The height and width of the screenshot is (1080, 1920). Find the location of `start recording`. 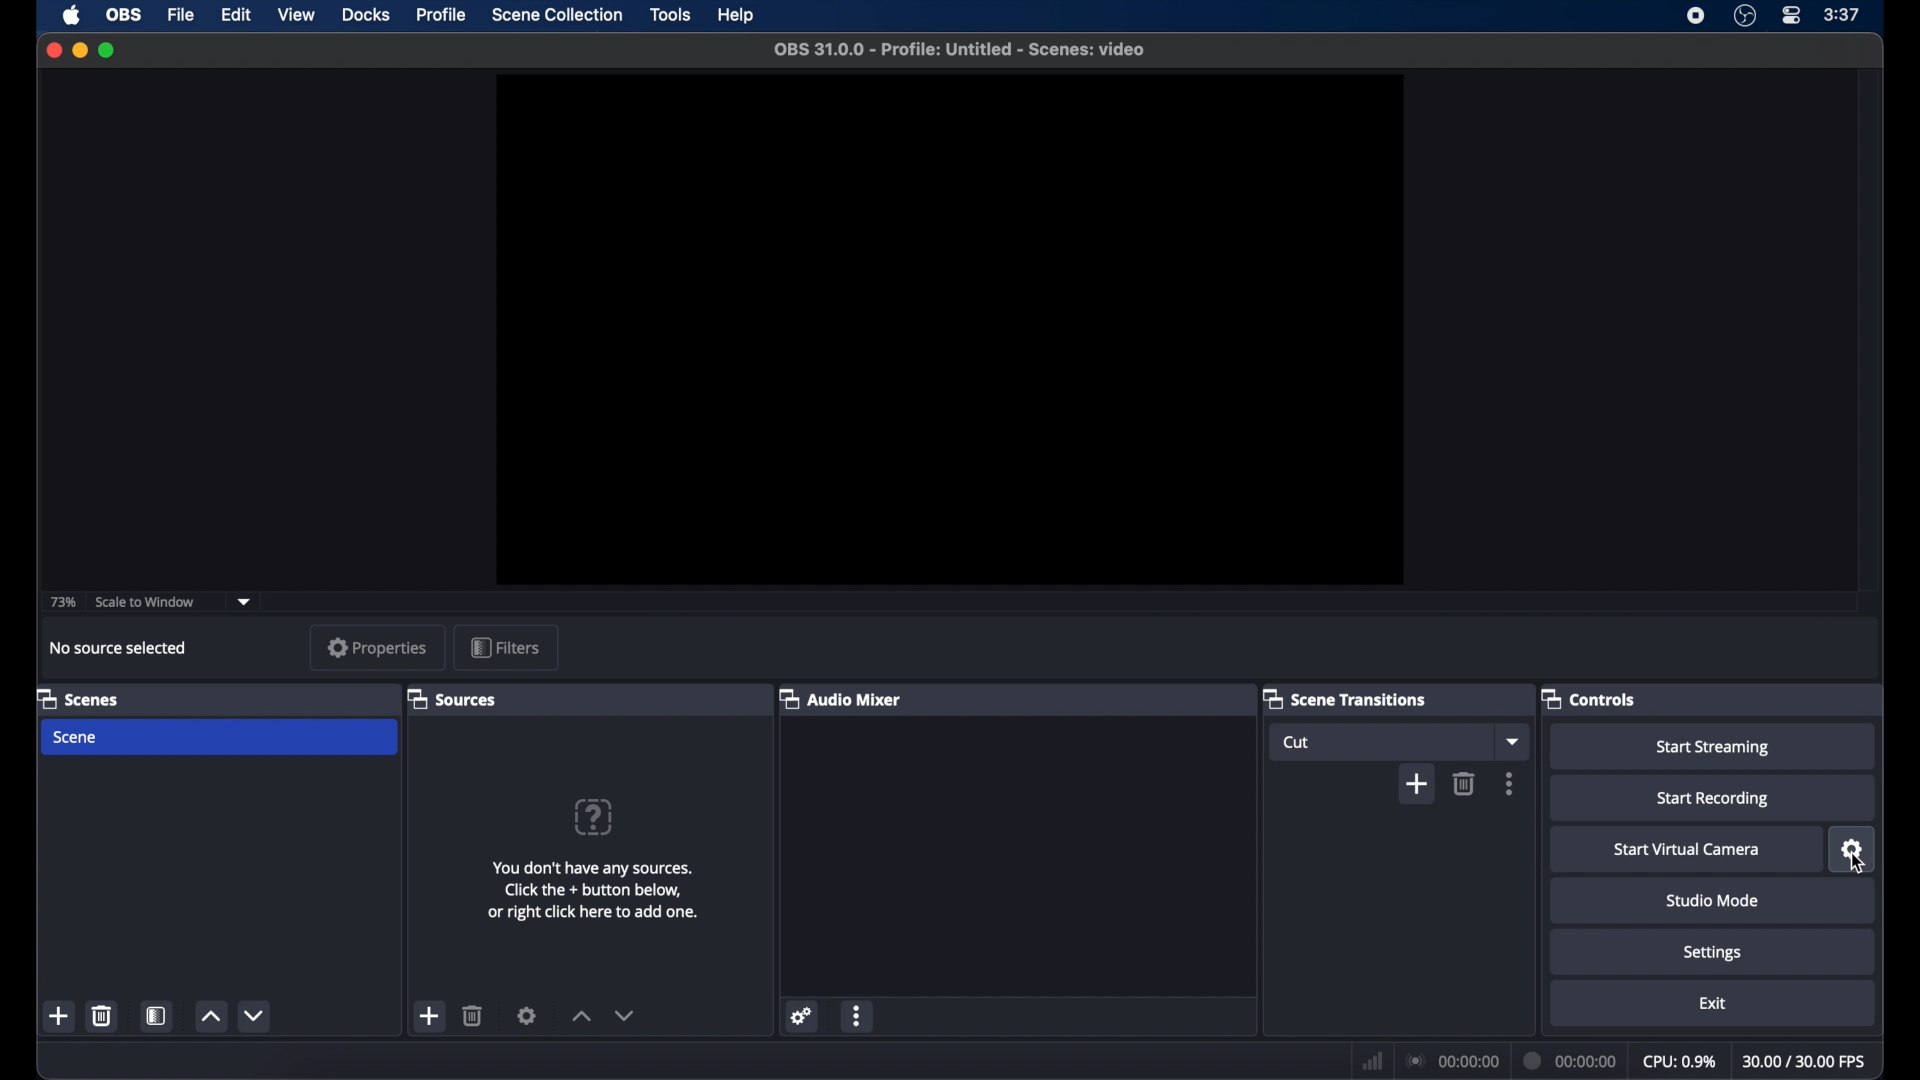

start recording is located at coordinates (1712, 799).